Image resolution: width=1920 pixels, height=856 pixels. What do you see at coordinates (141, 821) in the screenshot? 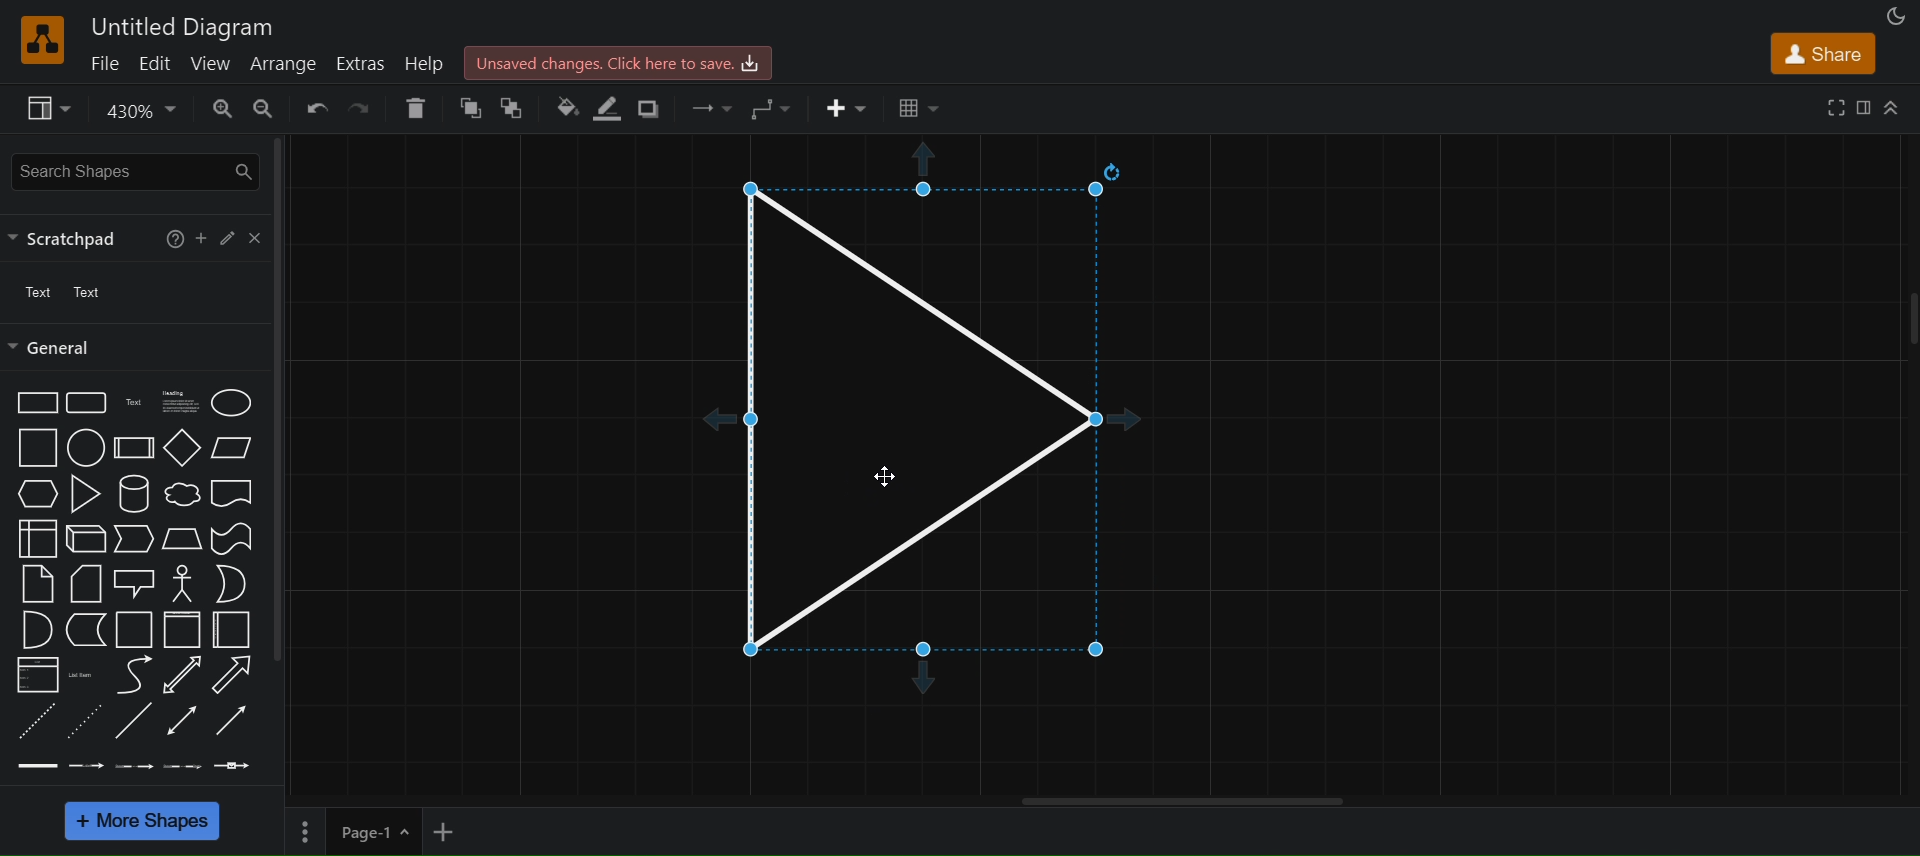
I see `More shapes` at bounding box center [141, 821].